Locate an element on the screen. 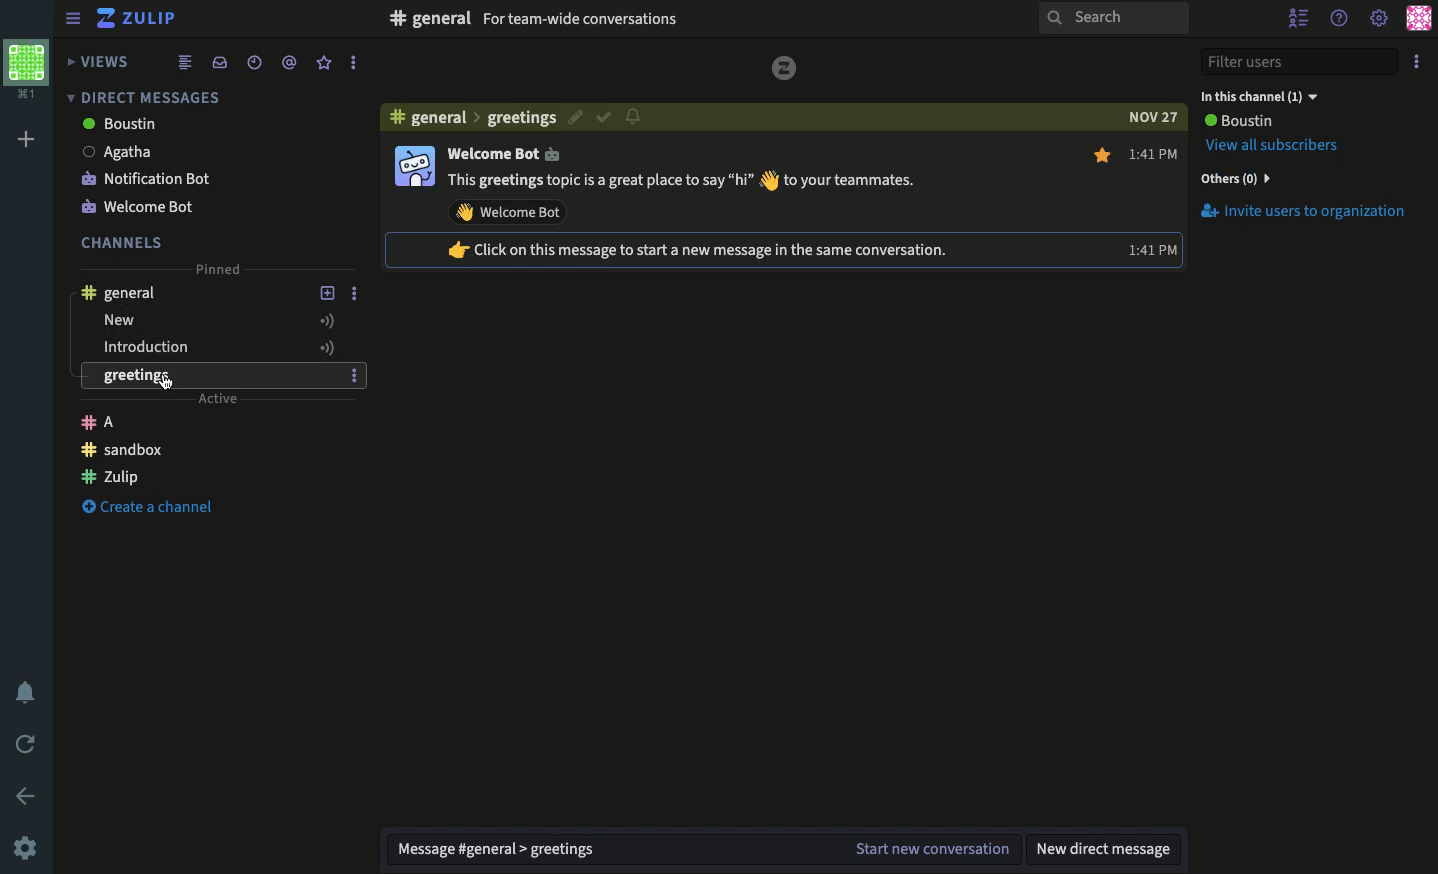  Inbox is located at coordinates (219, 62).